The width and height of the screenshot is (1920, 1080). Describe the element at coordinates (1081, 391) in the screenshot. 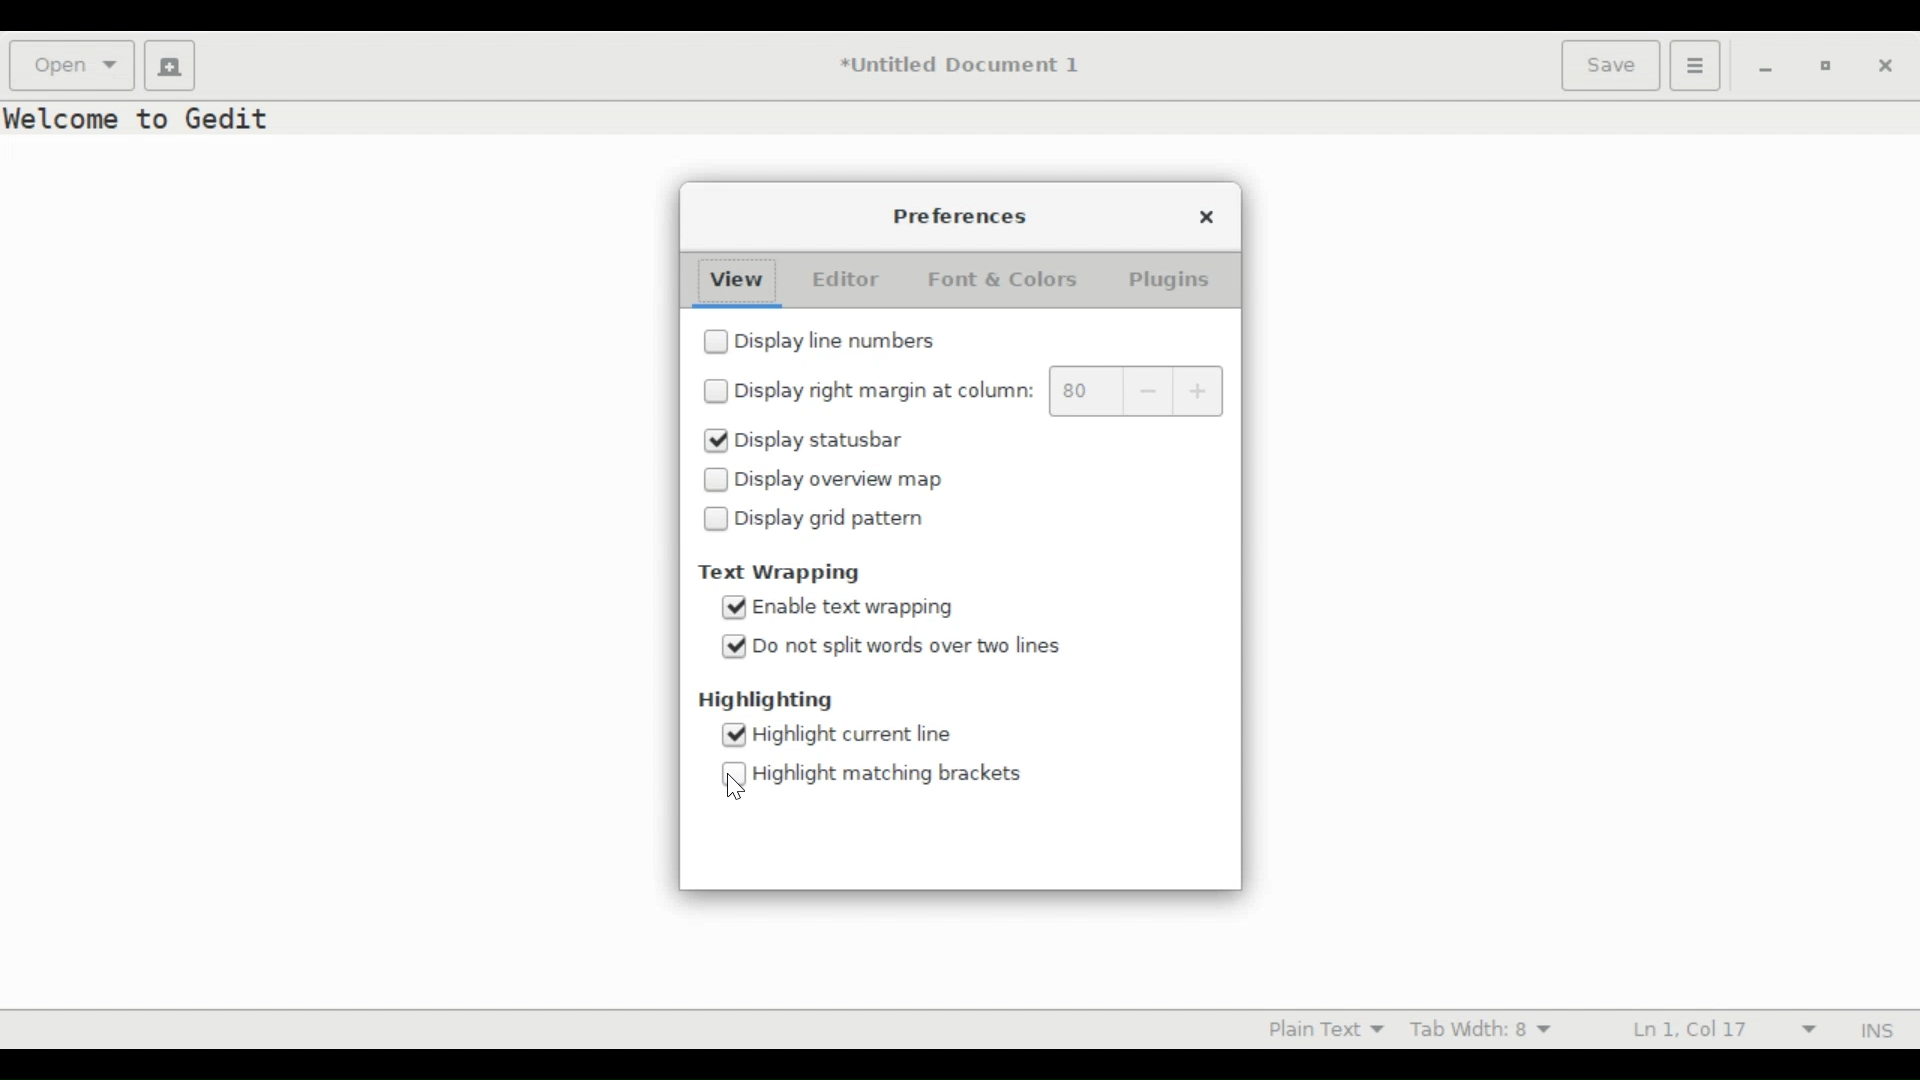

I see `Margin value` at that location.